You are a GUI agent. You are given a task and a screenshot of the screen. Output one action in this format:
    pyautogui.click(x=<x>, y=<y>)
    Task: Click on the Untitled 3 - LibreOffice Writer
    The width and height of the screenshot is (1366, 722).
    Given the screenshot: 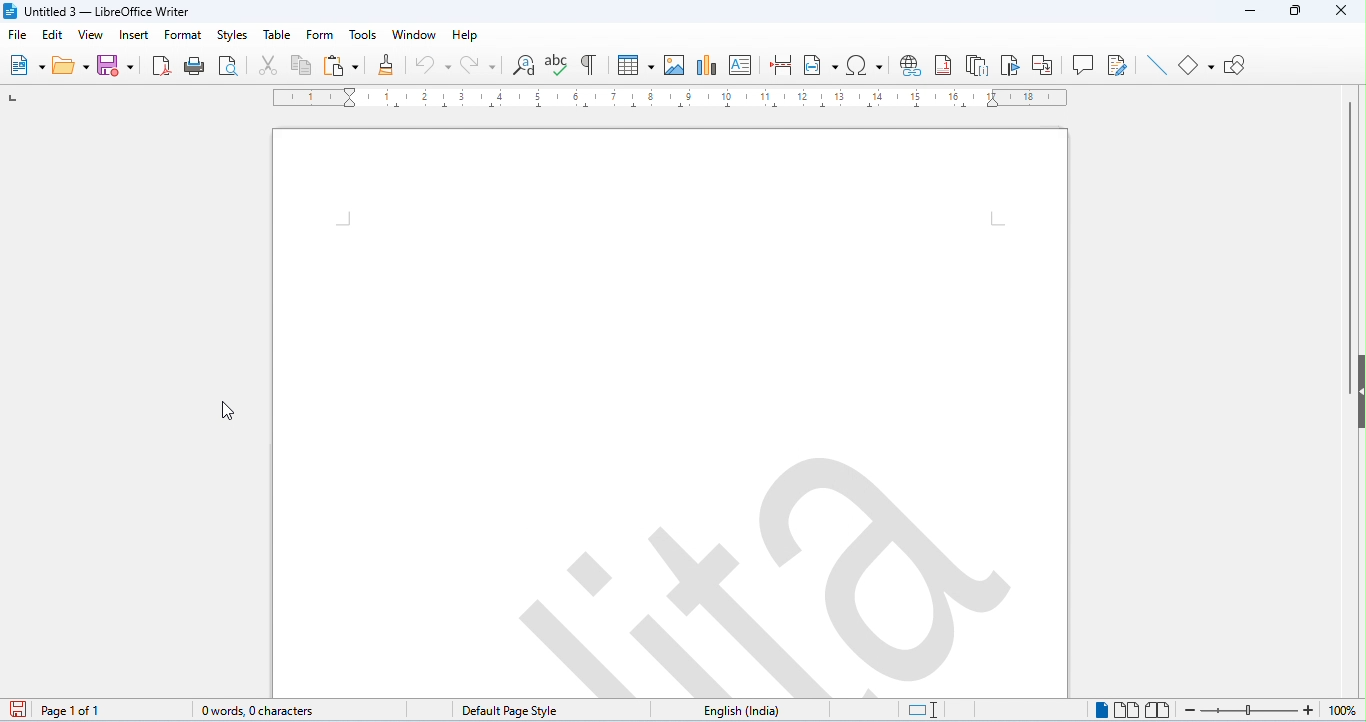 What is the action you would take?
    pyautogui.click(x=108, y=12)
    